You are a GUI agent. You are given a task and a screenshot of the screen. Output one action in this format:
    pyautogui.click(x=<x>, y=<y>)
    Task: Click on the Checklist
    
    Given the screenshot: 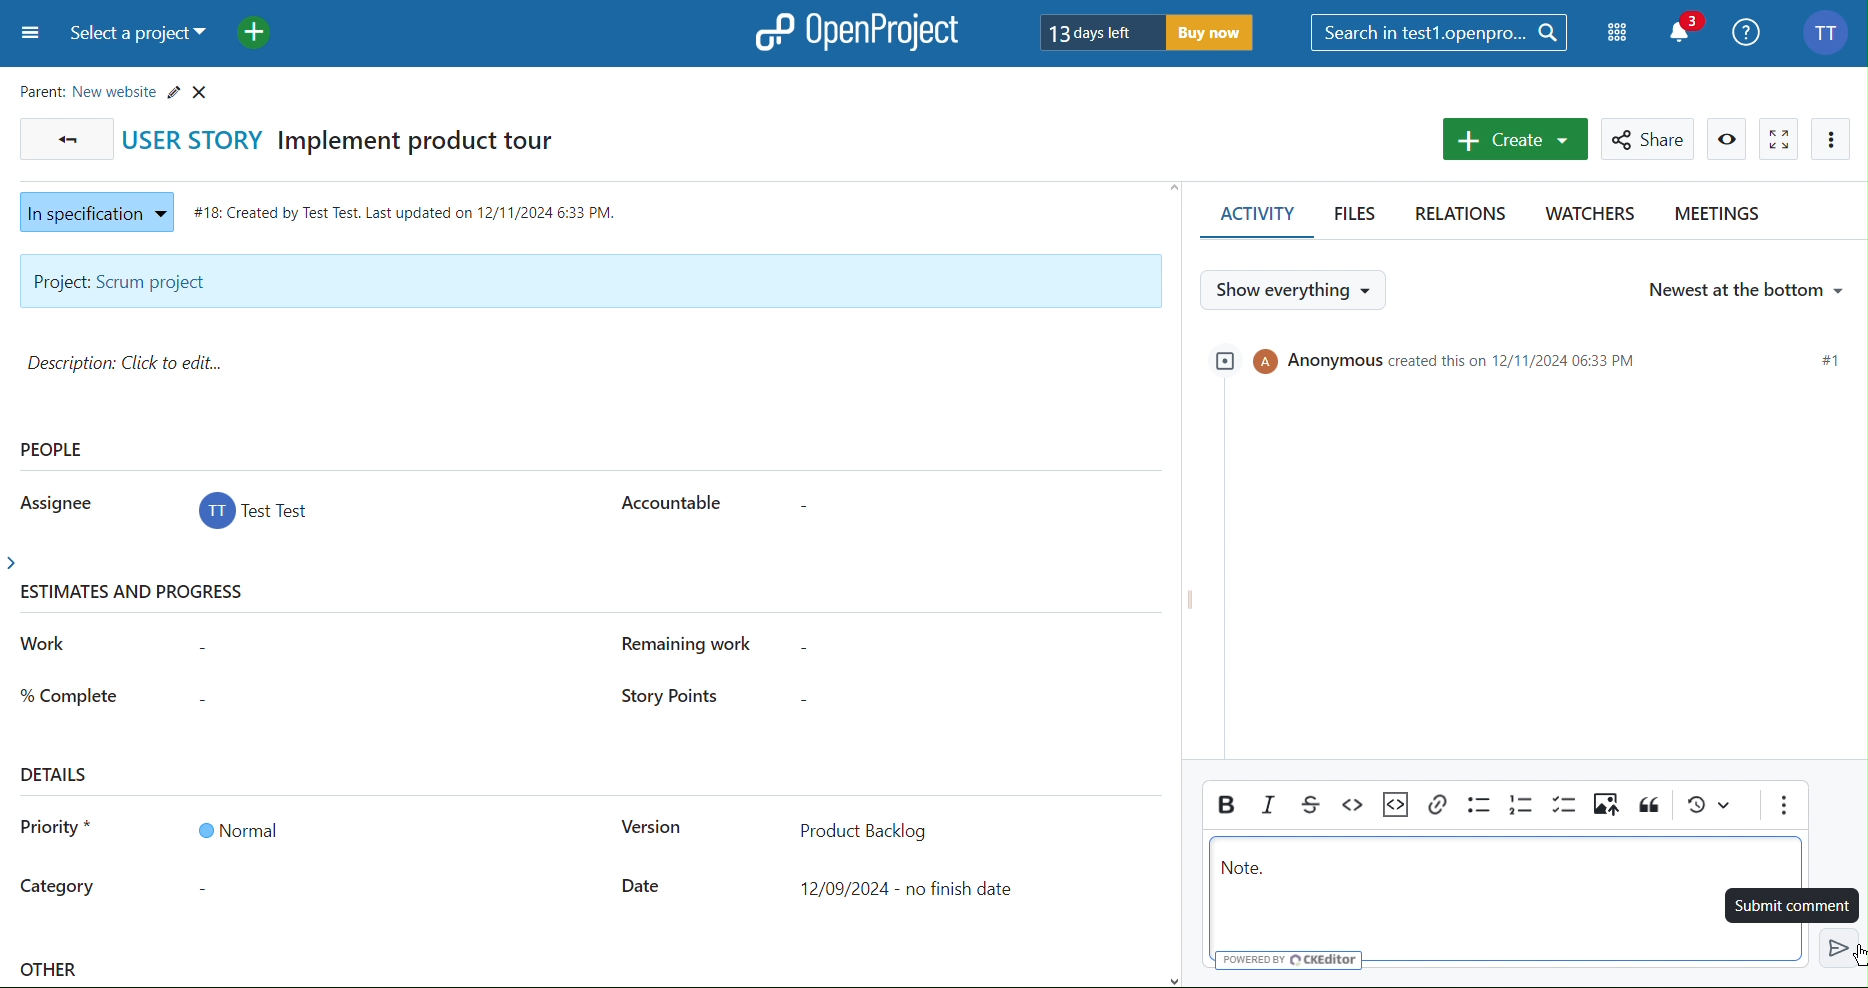 What is the action you would take?
    pyautogui.click(x=1565, y=807)
    